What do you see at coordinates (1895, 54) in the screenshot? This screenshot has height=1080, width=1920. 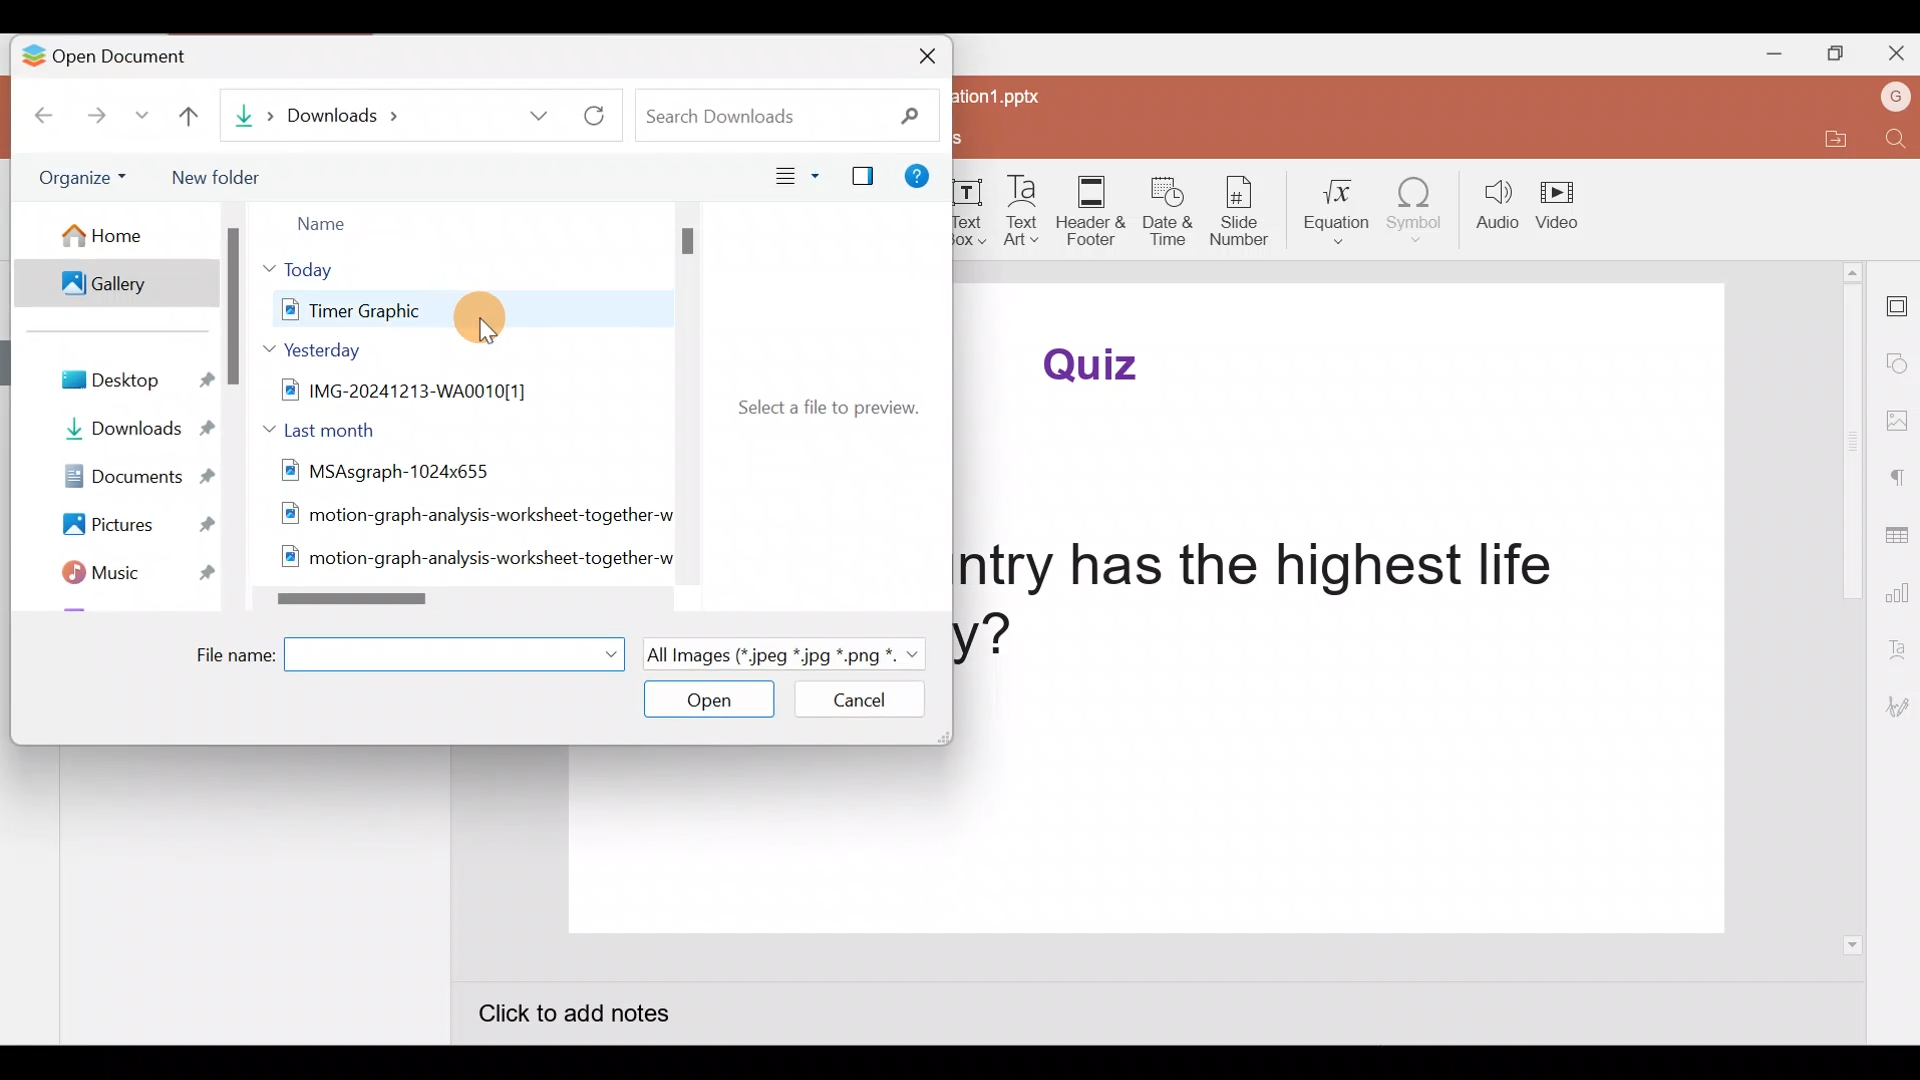 I see `Close` at bounding box center [1895, 54].